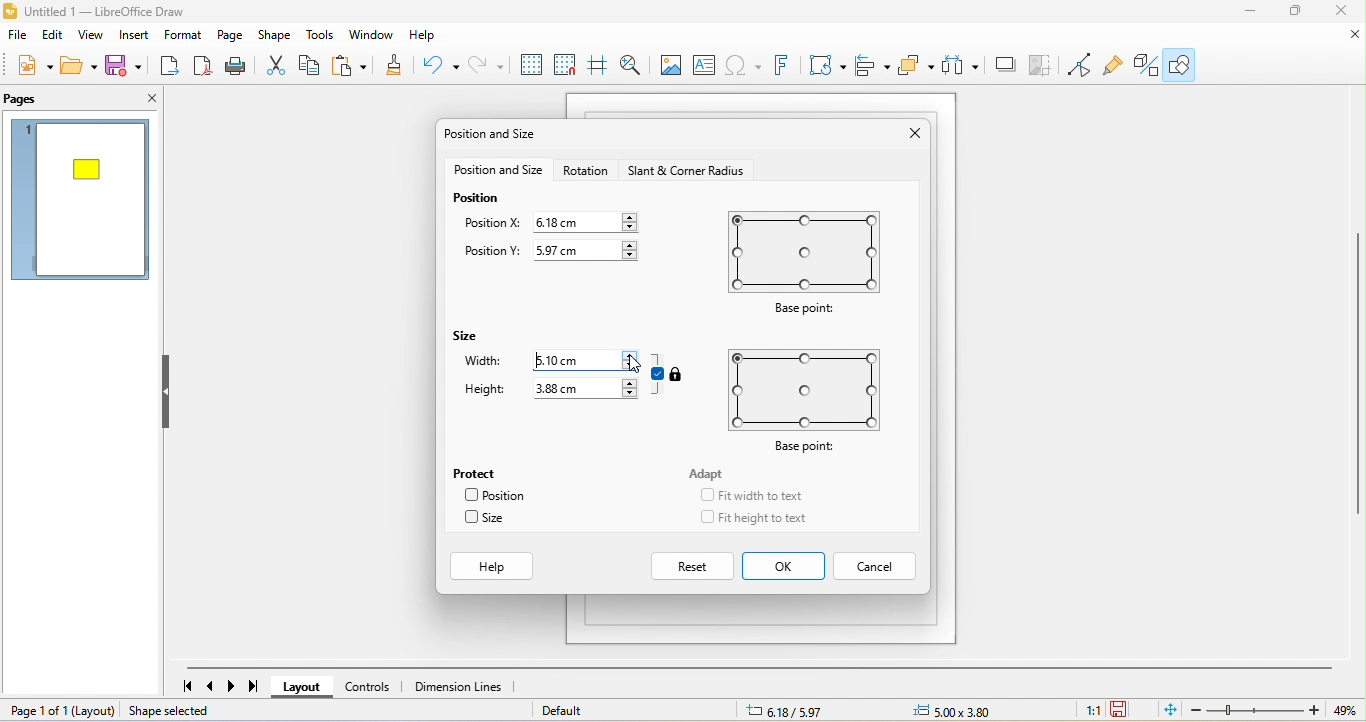  I want to click on protect, so click(485, 471).